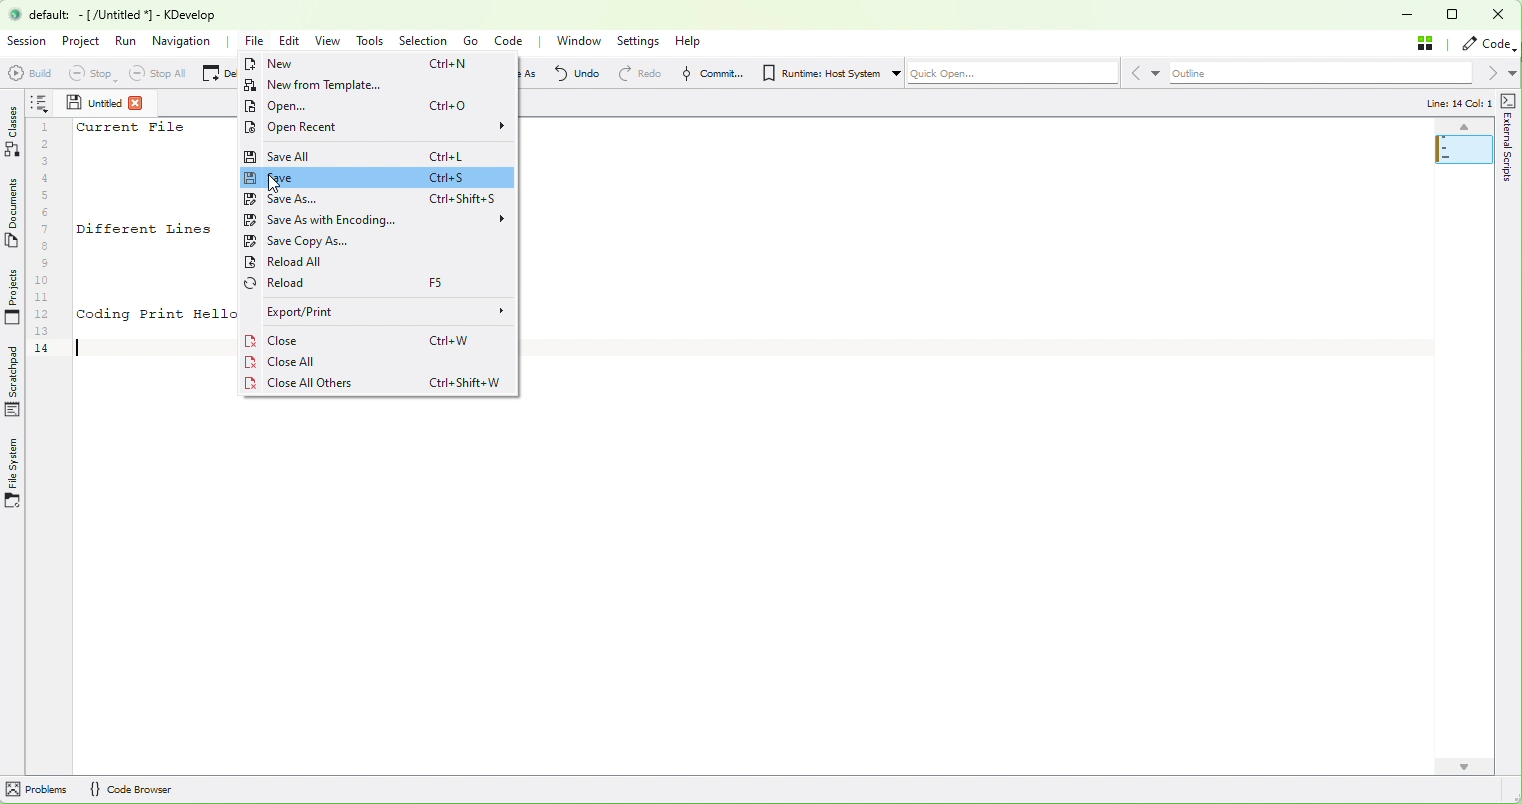 This screenshot has width=1522, height=804. What do you see at coordinates (448, 176) in the screenshot?
I see `Ctri+S` at bounding box center [448, 176].